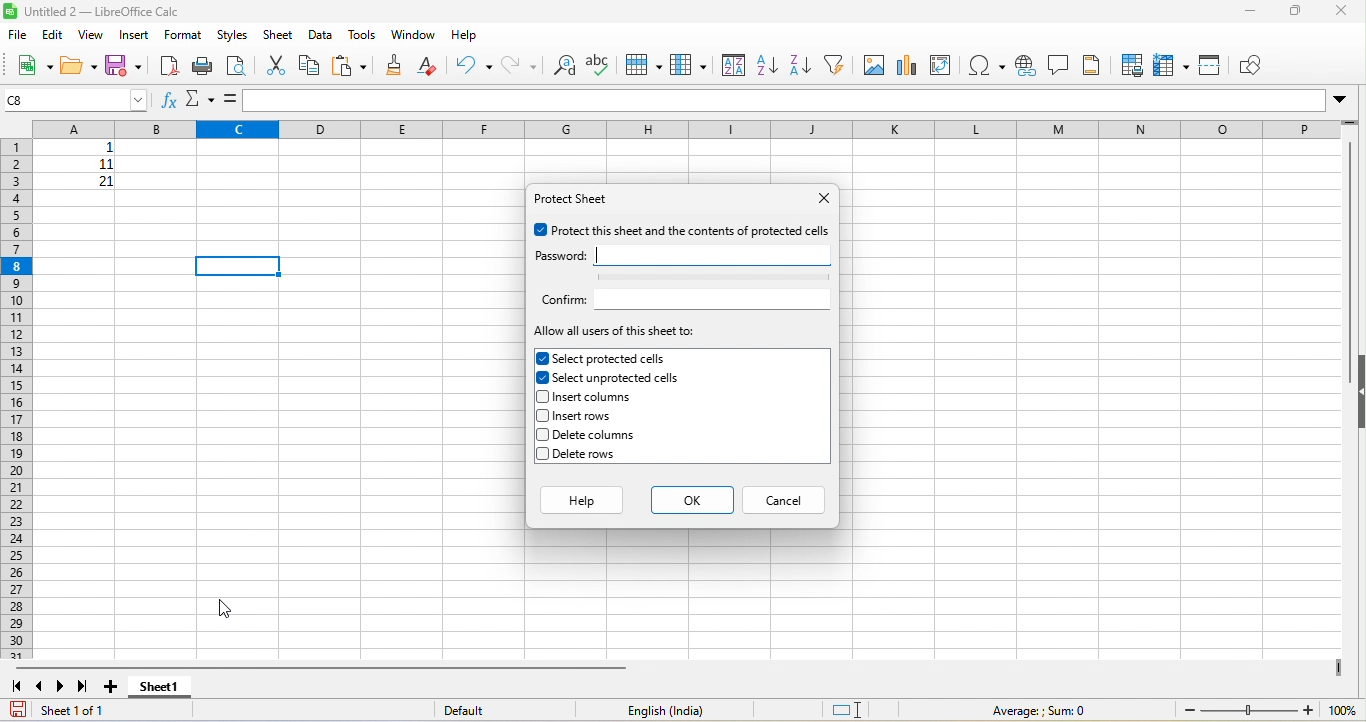  Describe the element at coordinates (124, 66) in the screenshot. I see `save` at that location.